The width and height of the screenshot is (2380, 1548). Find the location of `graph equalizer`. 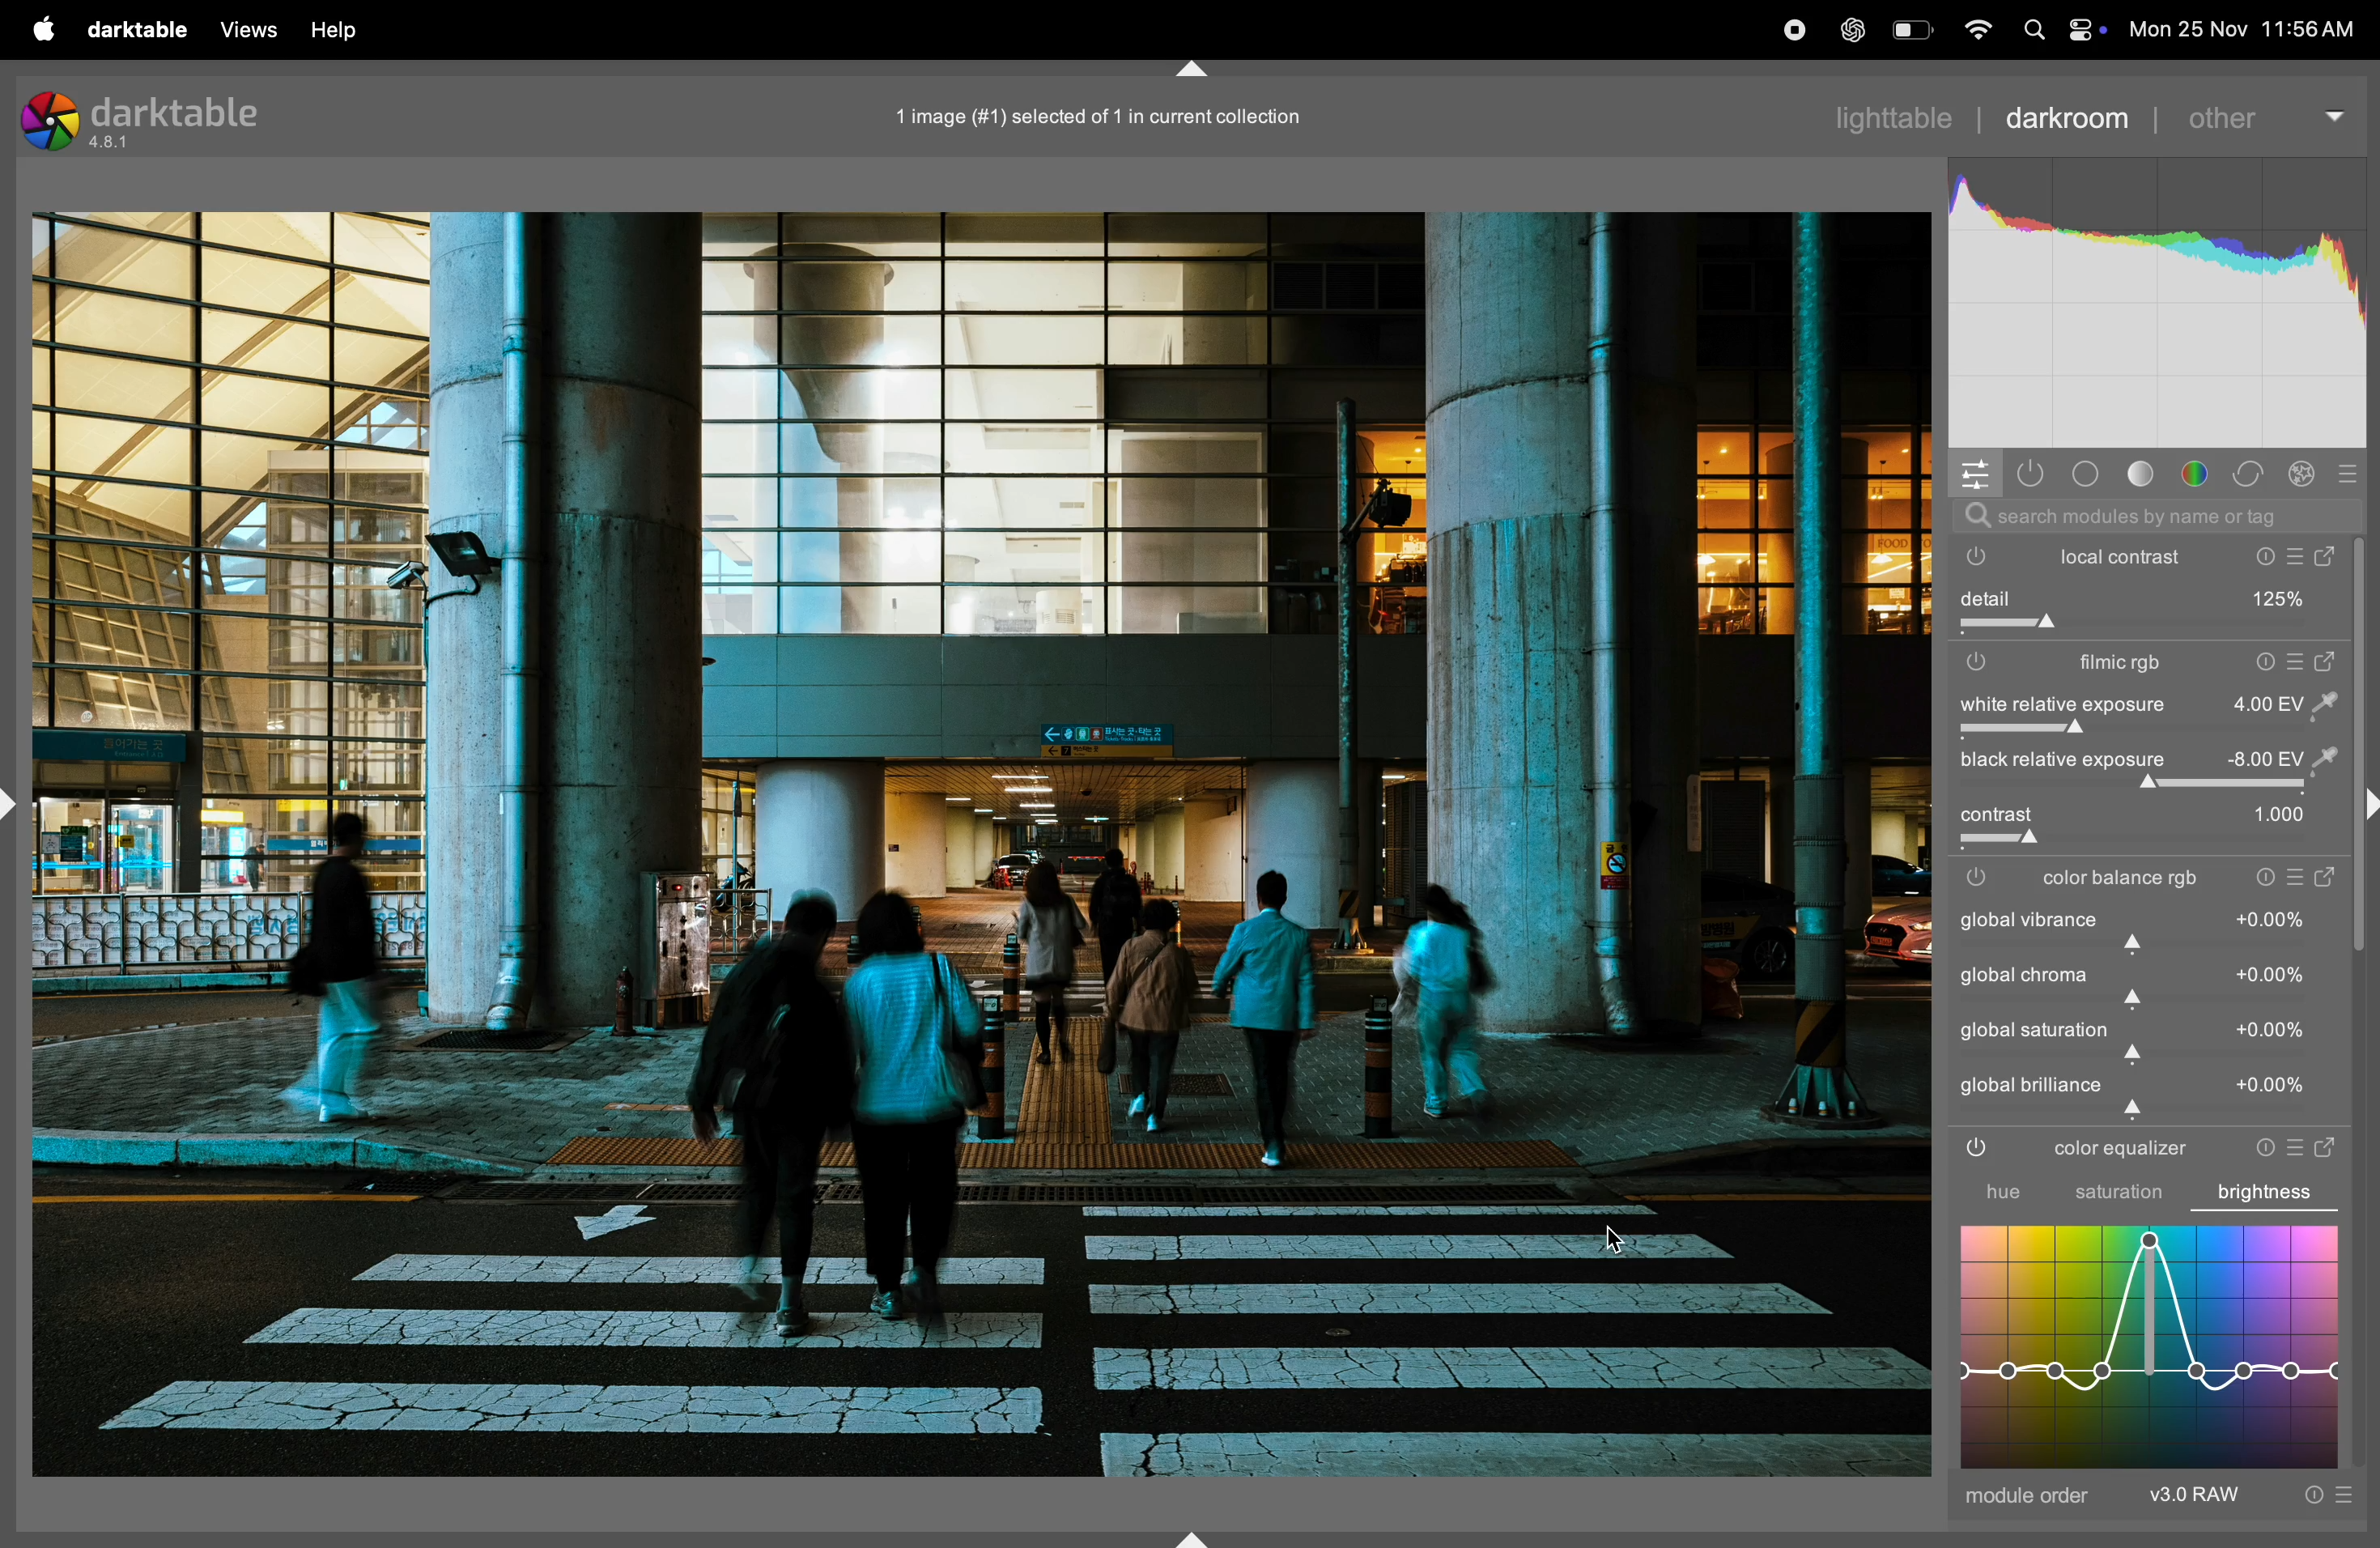

graph equalizer is located at coordinates (2150, 1345).